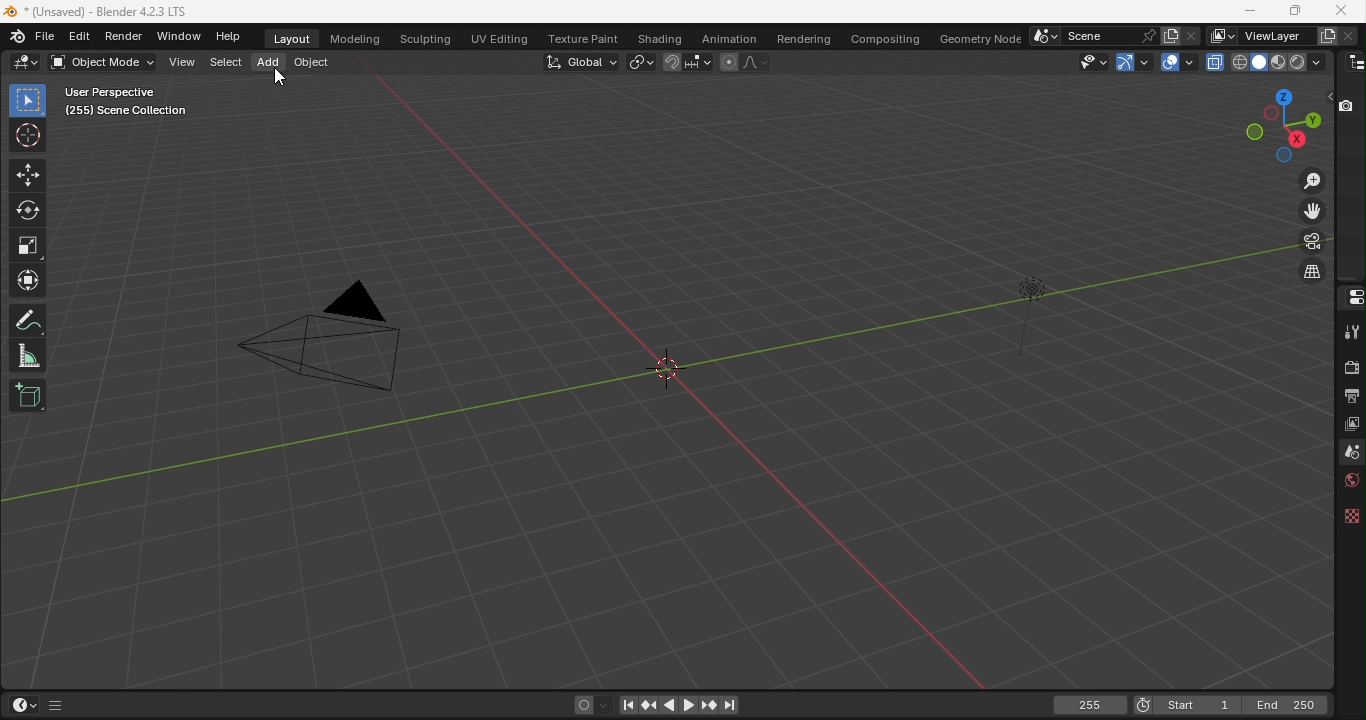  What do you see at coordinates (1346, 484) in the screenshot?
I see `World` at bounding box center [1346, 484].